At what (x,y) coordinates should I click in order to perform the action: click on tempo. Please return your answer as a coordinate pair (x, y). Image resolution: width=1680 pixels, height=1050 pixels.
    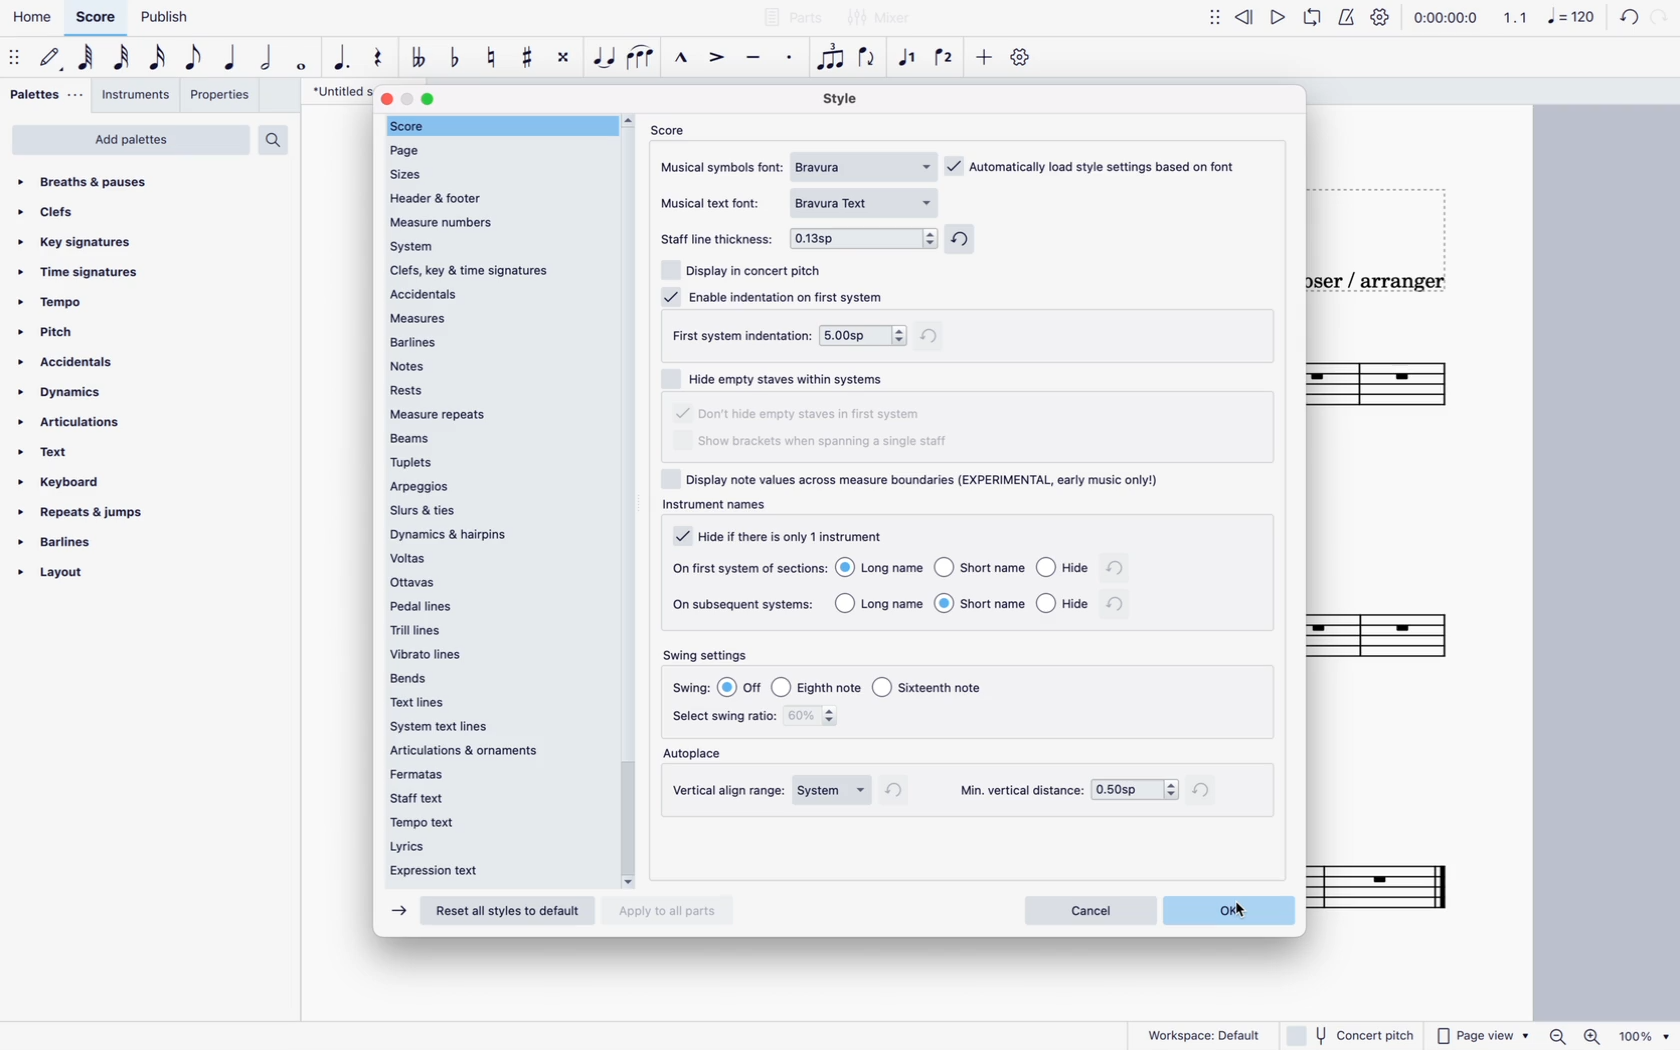
    Looking at the image, I should click on (56, 307).